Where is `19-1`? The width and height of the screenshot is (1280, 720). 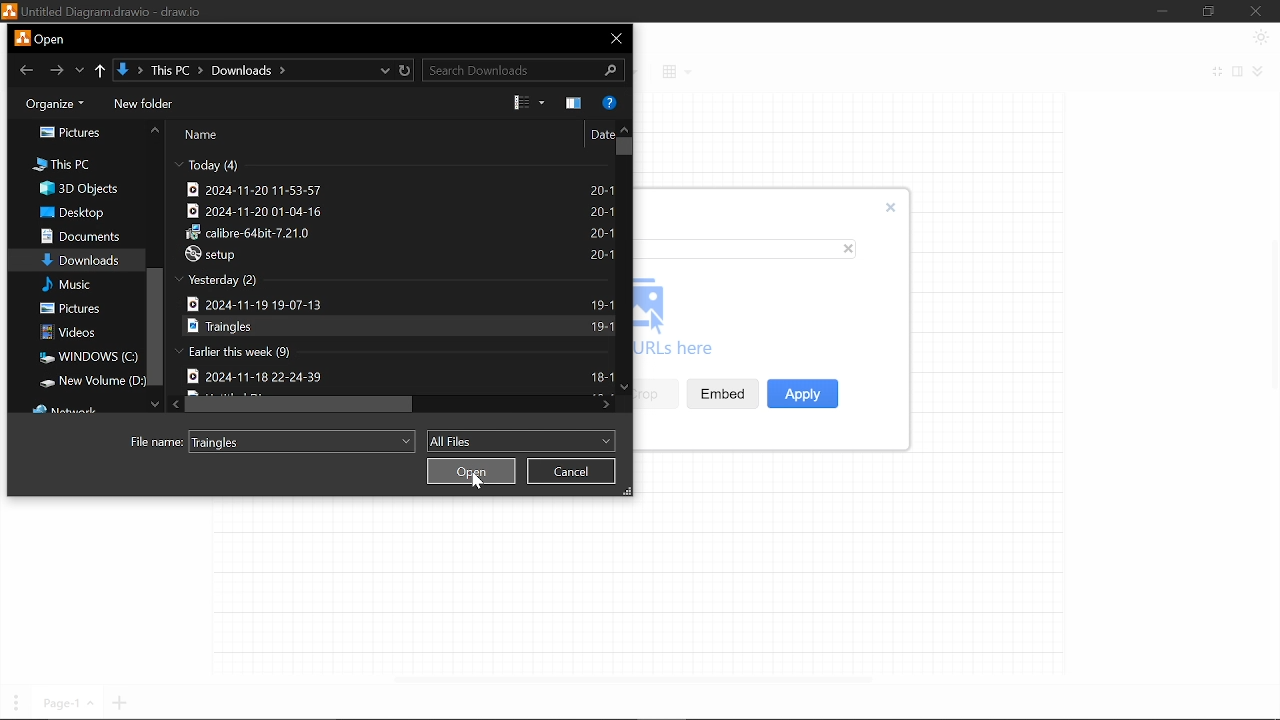
19-1 is located at coordinates (598, 303).